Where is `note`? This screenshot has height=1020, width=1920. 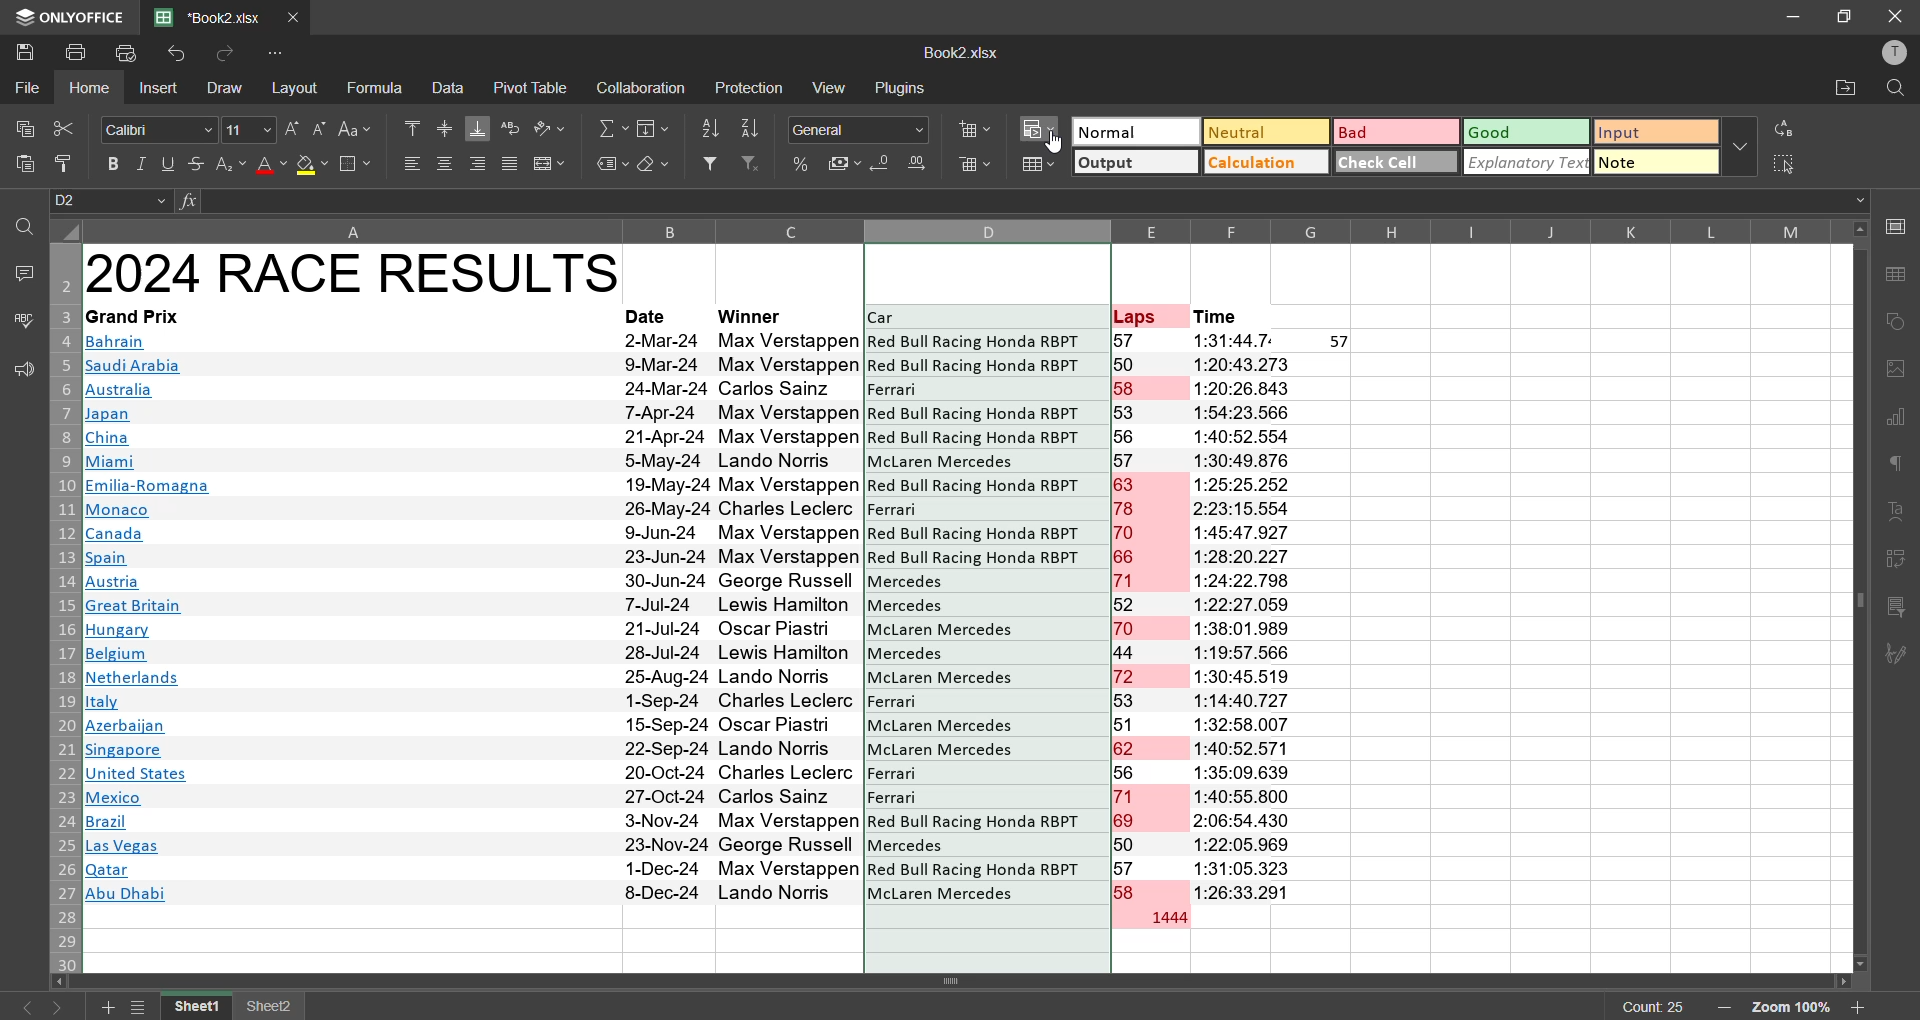 note is located at coordinates (1656, 164).